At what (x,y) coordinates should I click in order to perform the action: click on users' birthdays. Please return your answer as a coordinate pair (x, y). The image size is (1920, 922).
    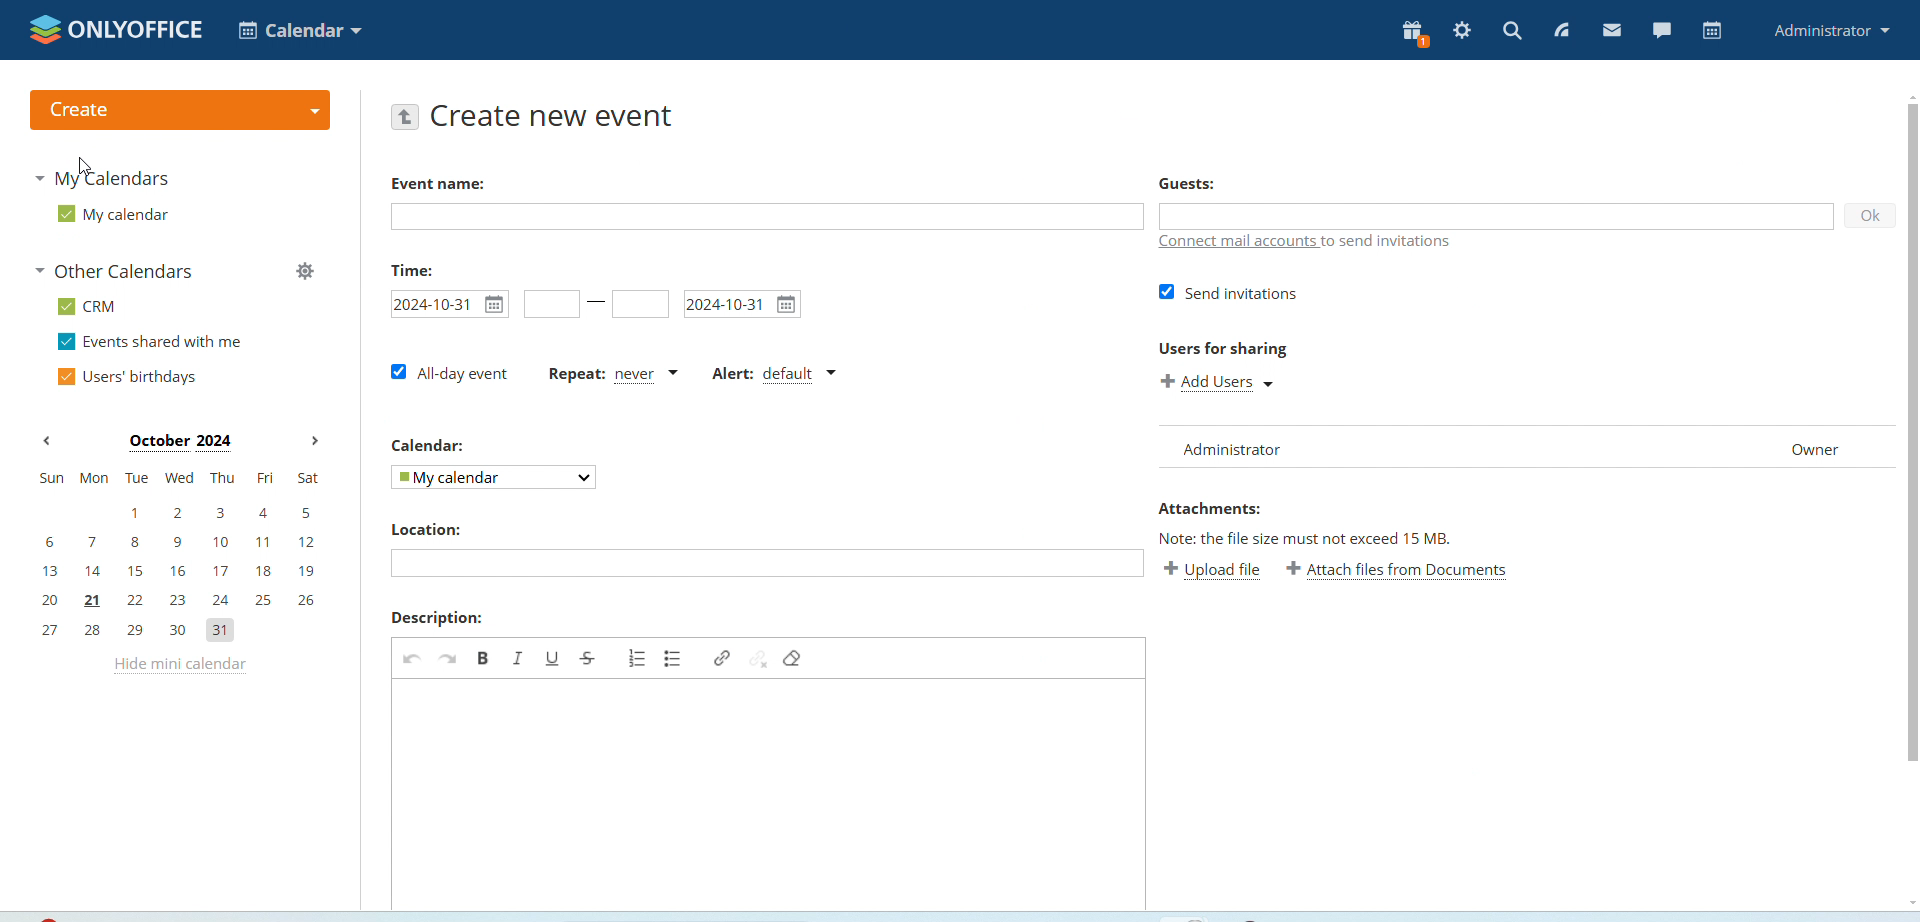
    Looking at the image, I should click on (129, 377).